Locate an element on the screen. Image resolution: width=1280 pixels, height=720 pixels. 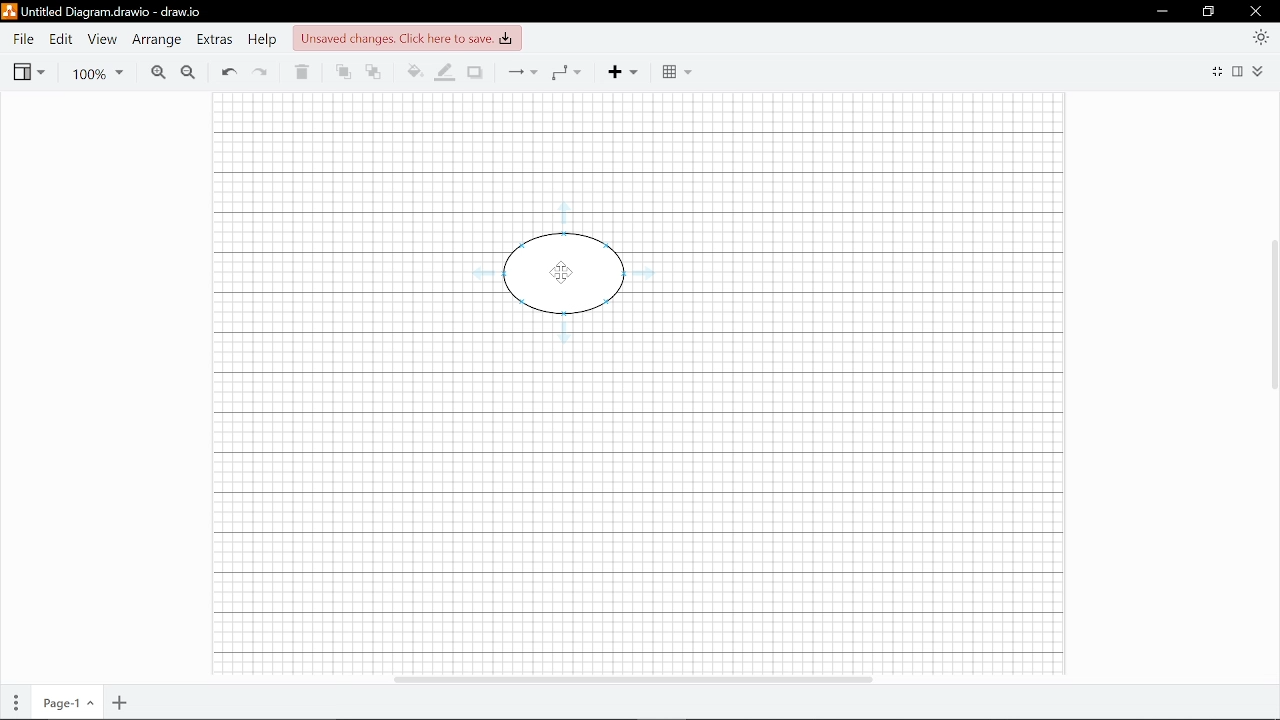
Diagram in the canvas is located at coordinates (557, 276).